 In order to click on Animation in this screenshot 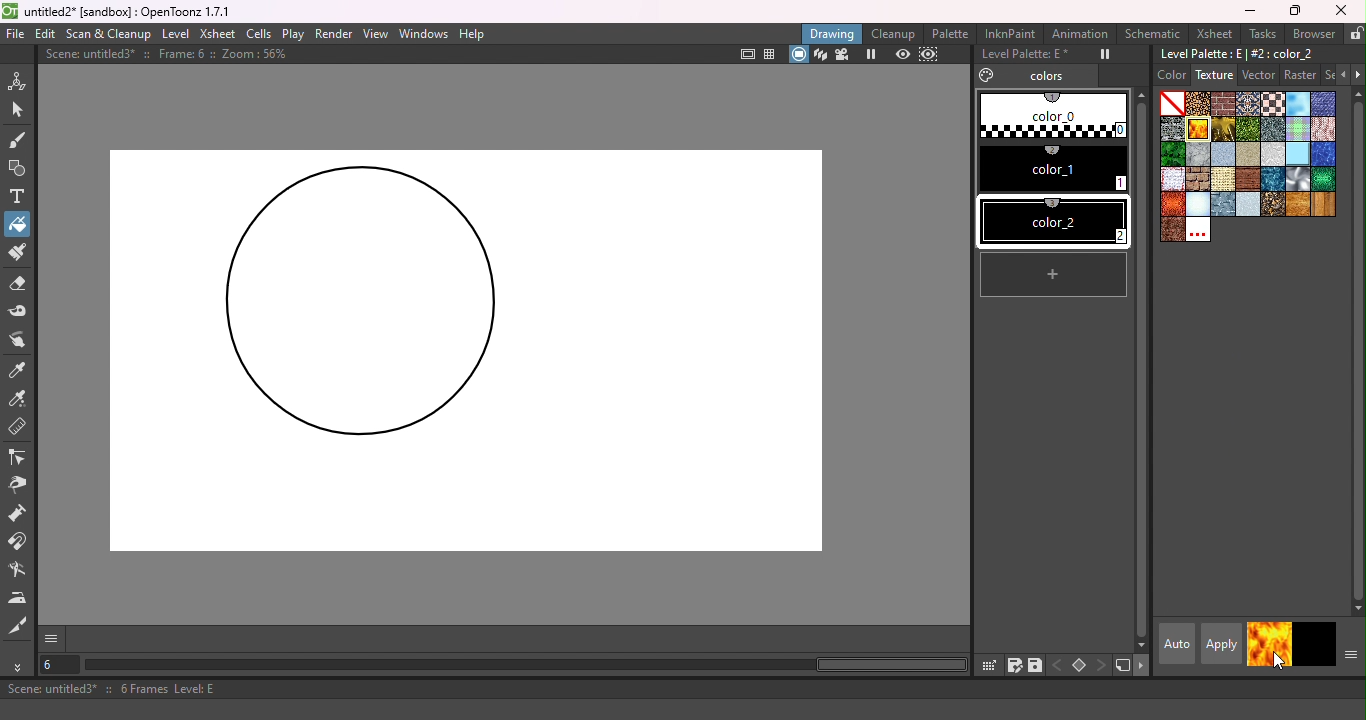, I will do `click(1080, 34)`.